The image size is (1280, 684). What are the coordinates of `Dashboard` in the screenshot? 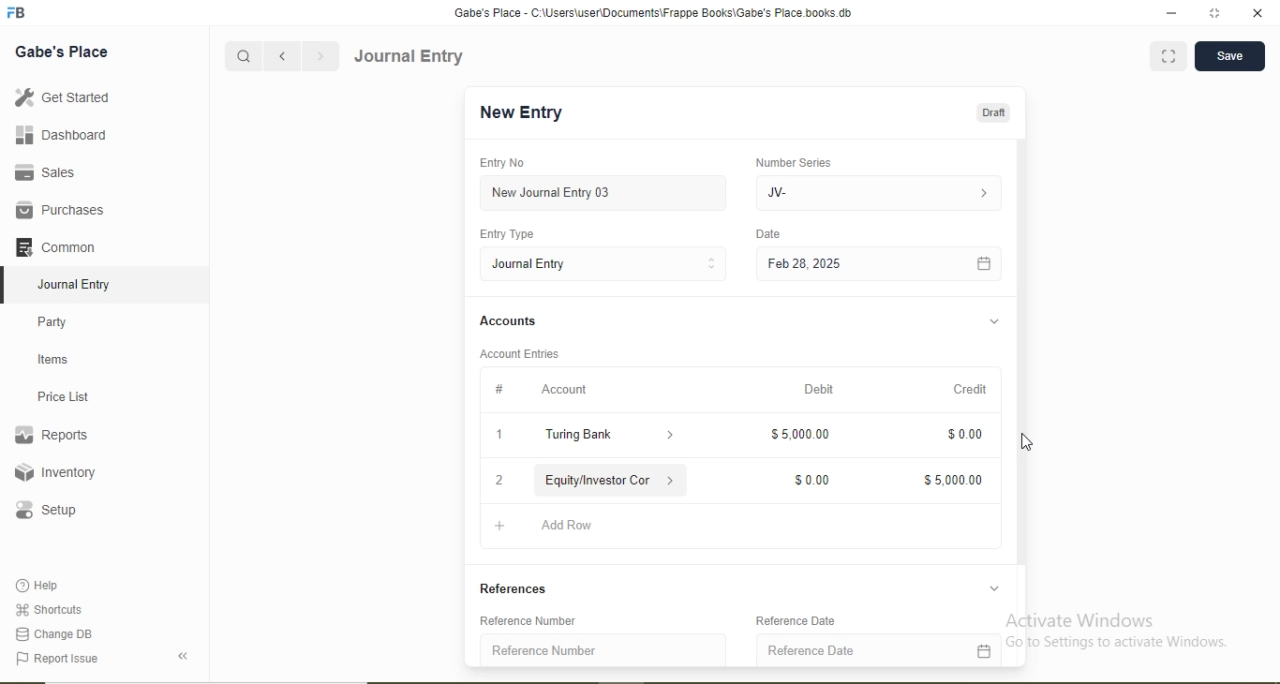 It's located at (62, 134).